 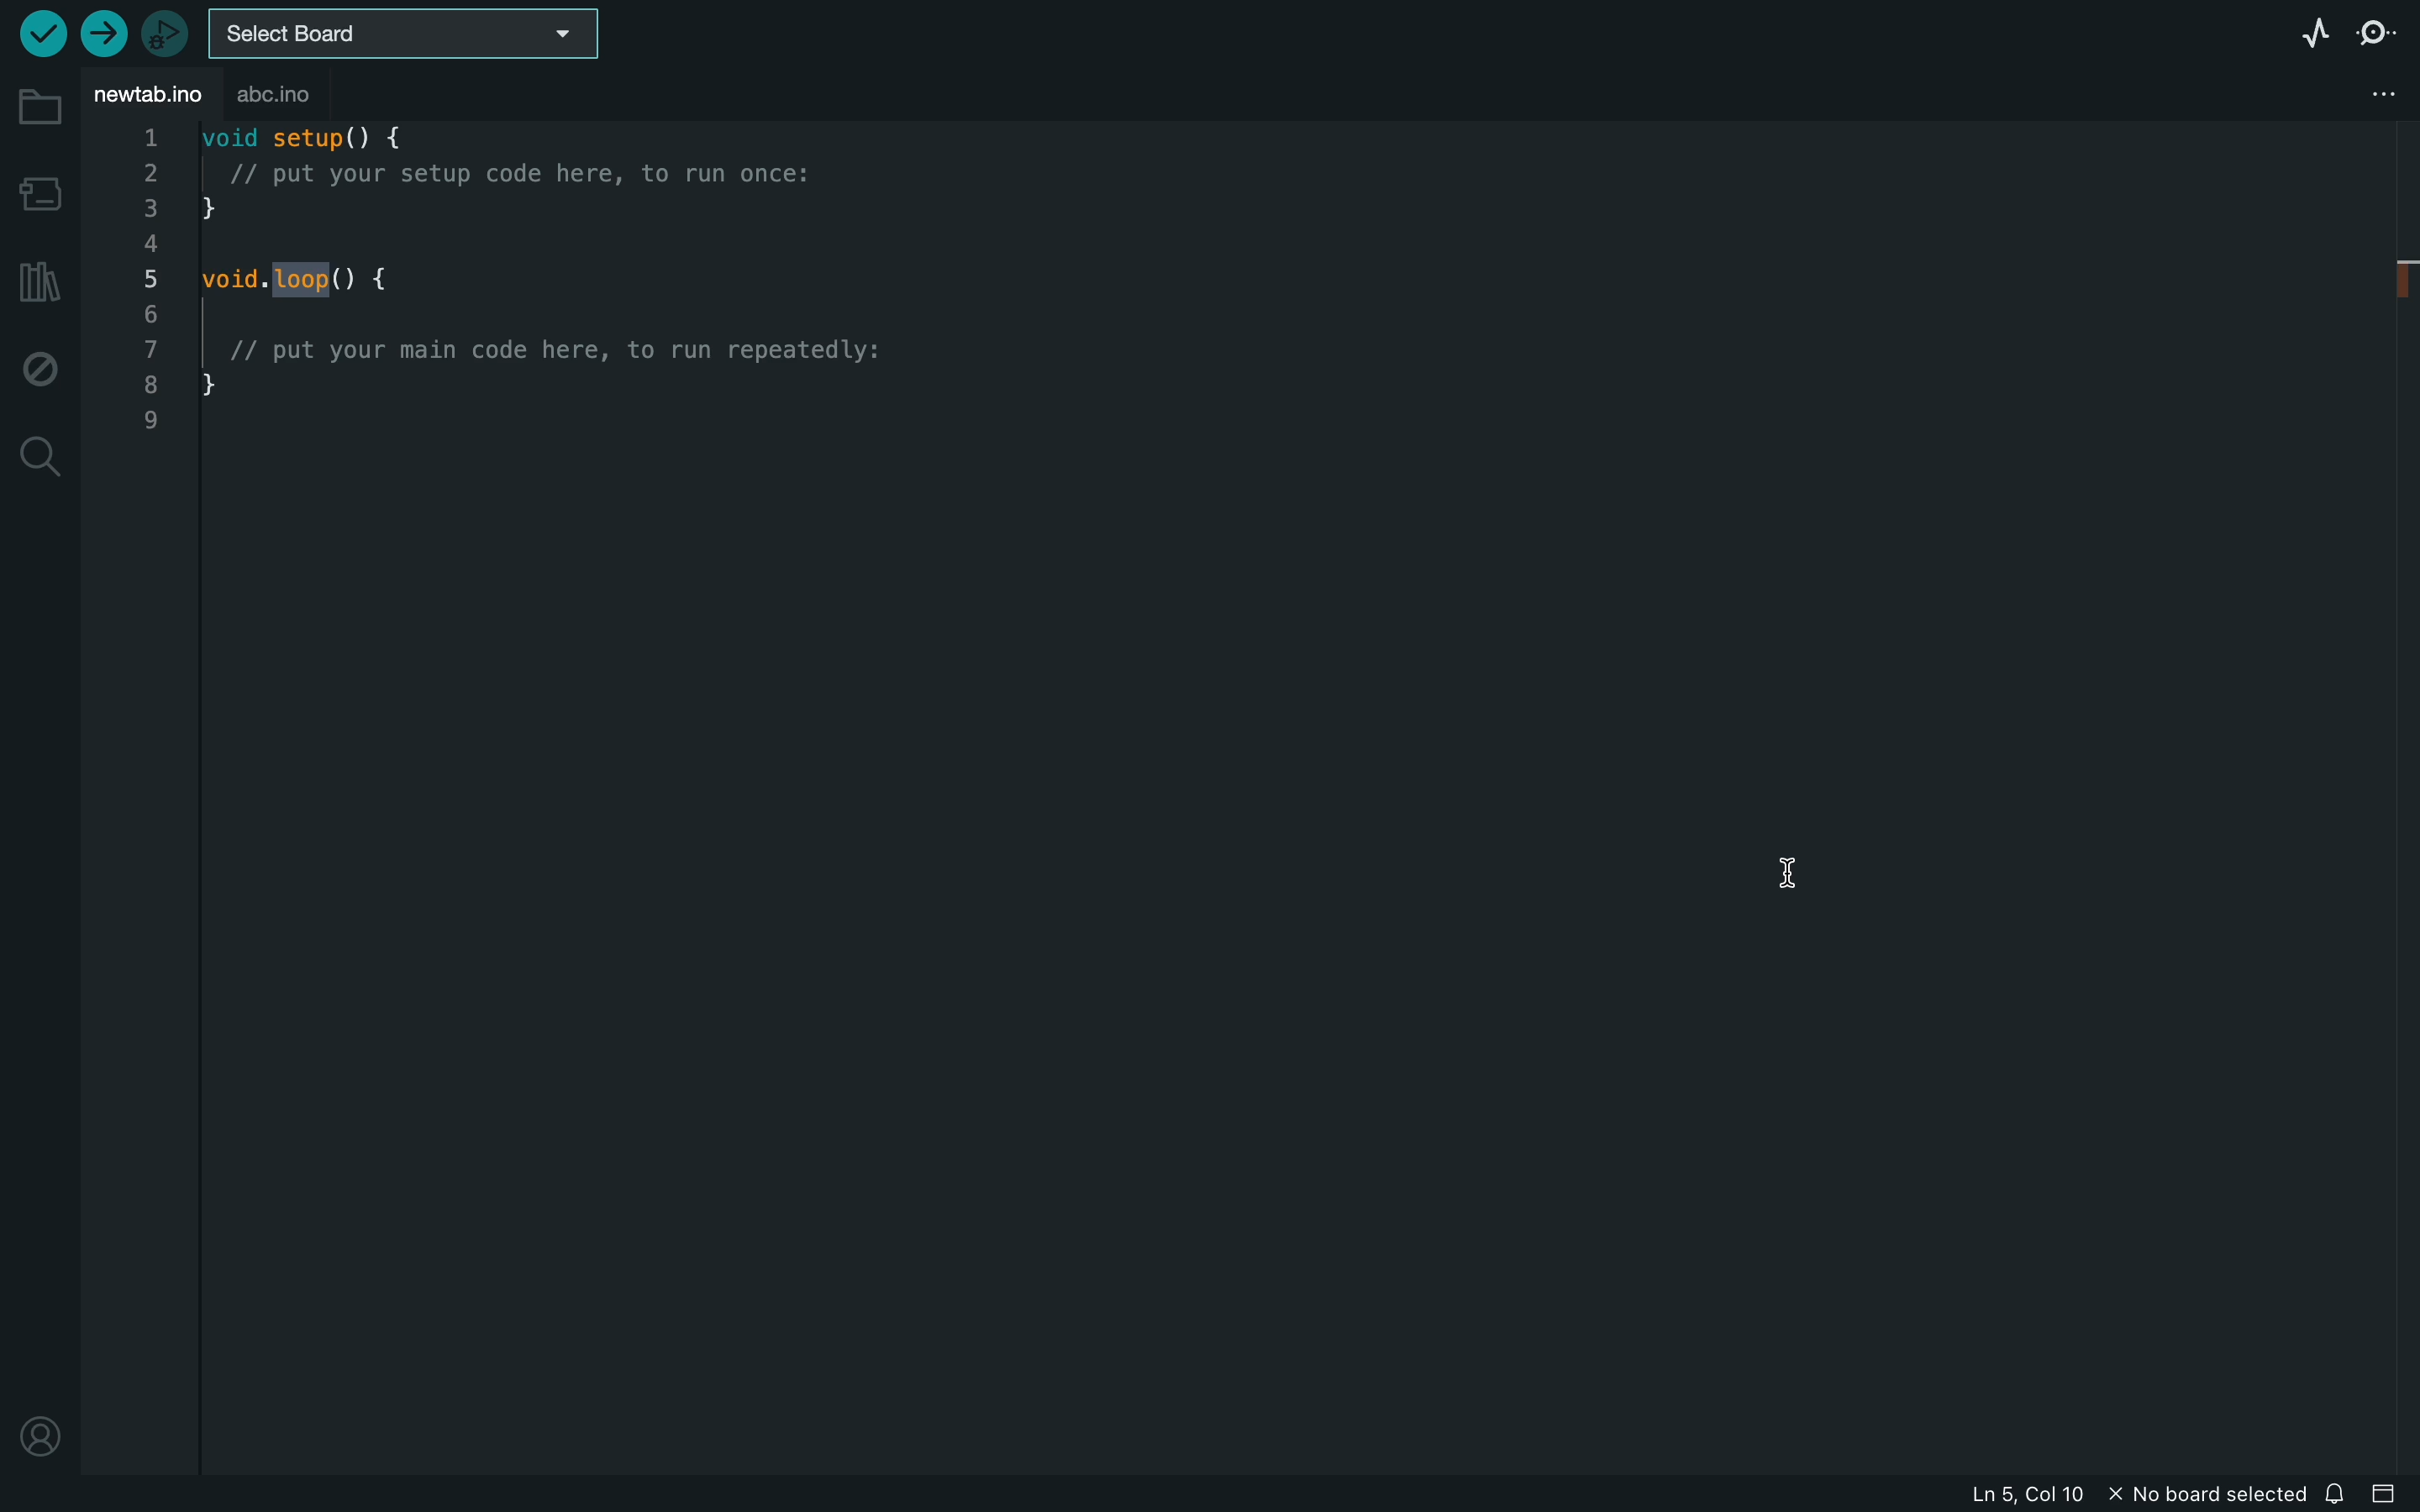 I want to click on debug, so click(x=37, y=370).